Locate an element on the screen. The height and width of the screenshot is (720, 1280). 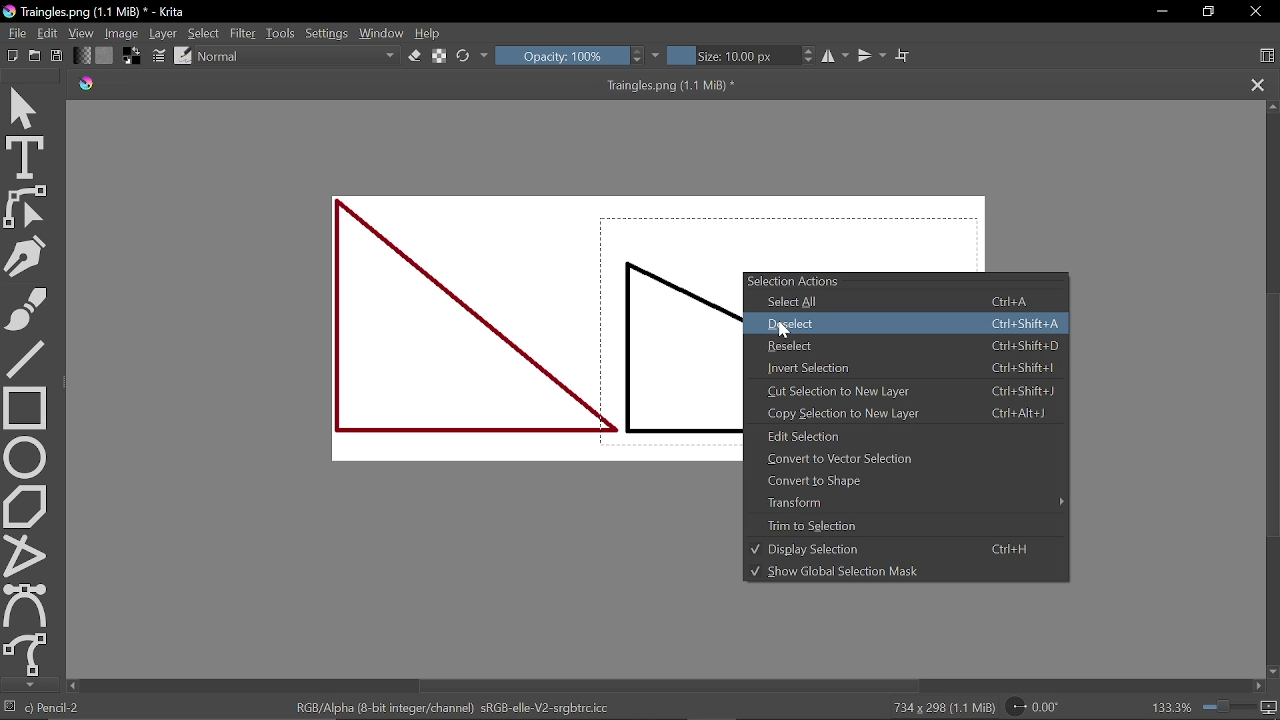
Create new document is located at coordinates (14, 55).